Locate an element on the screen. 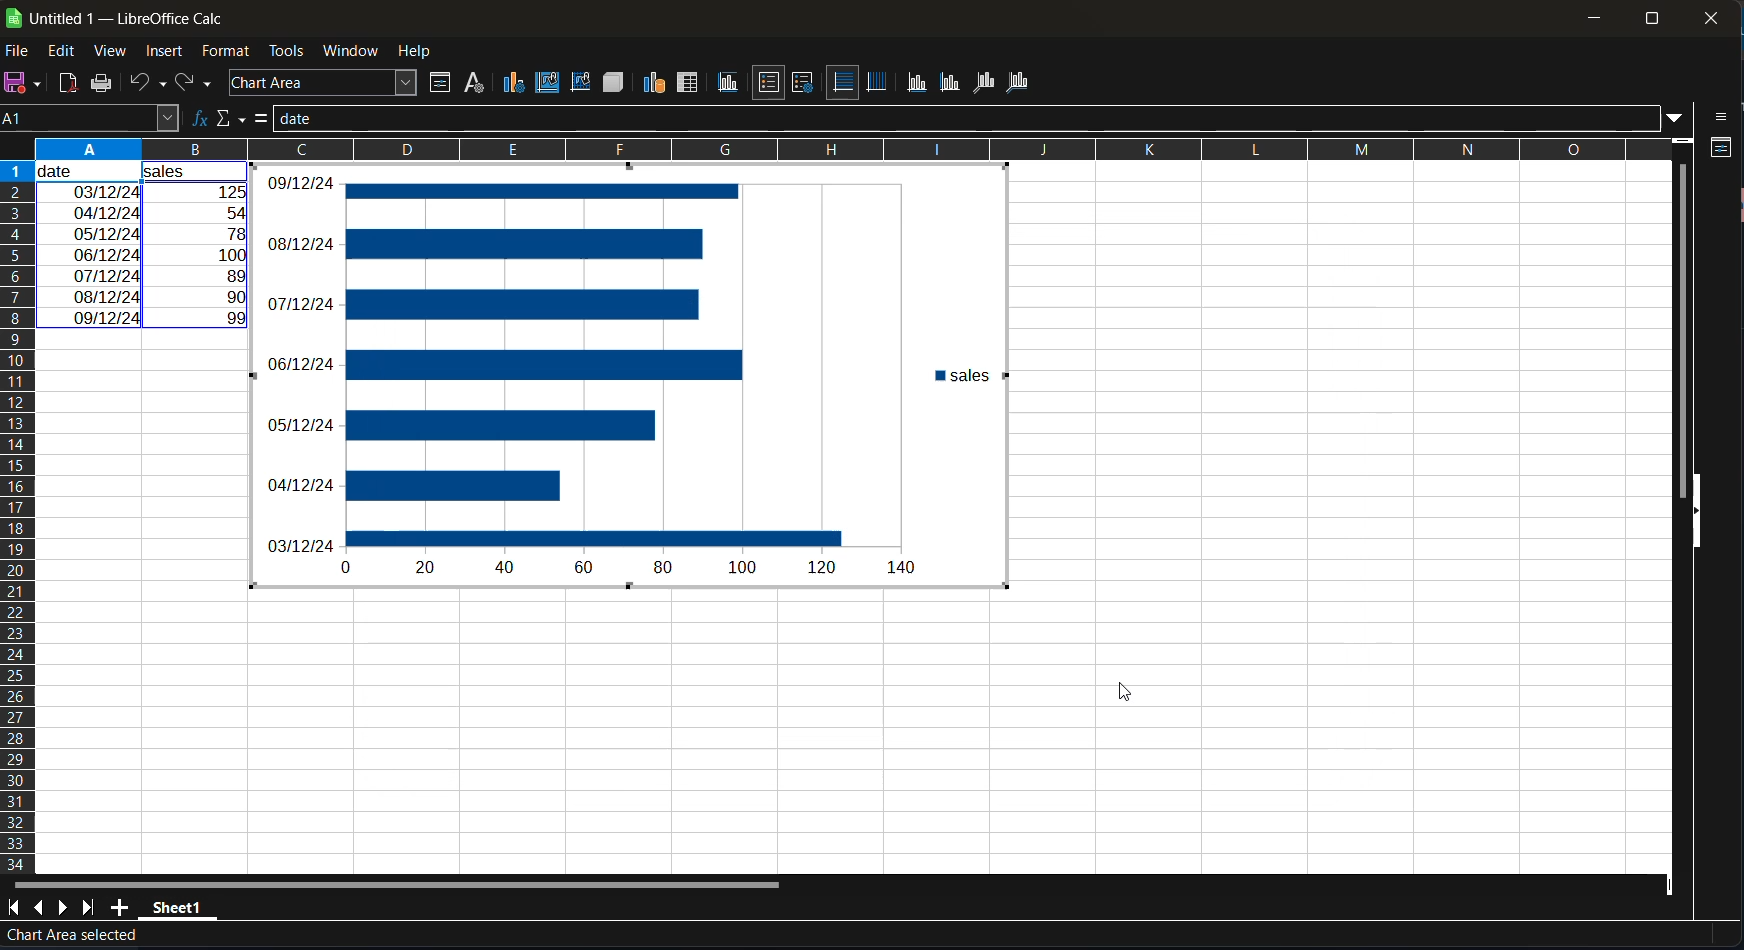  x axis is located at coordinates (920, 82).